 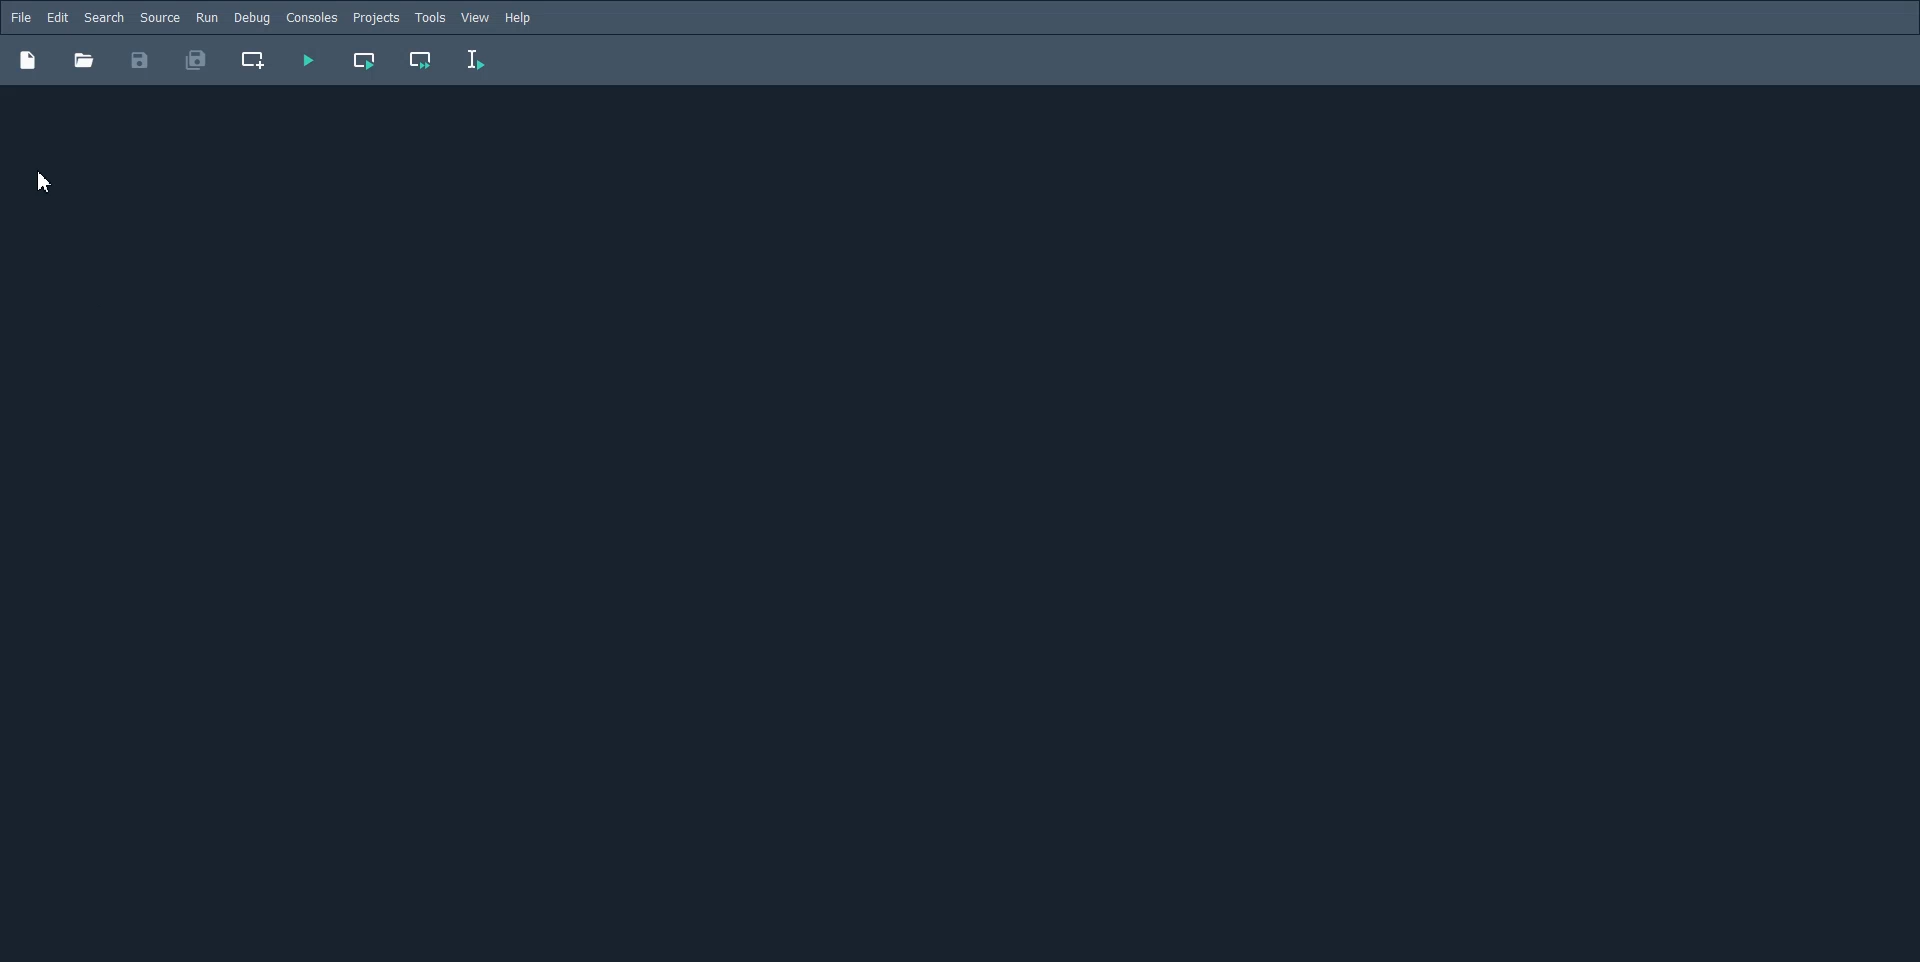 I want to click on New file, so click(x=27, y=59).